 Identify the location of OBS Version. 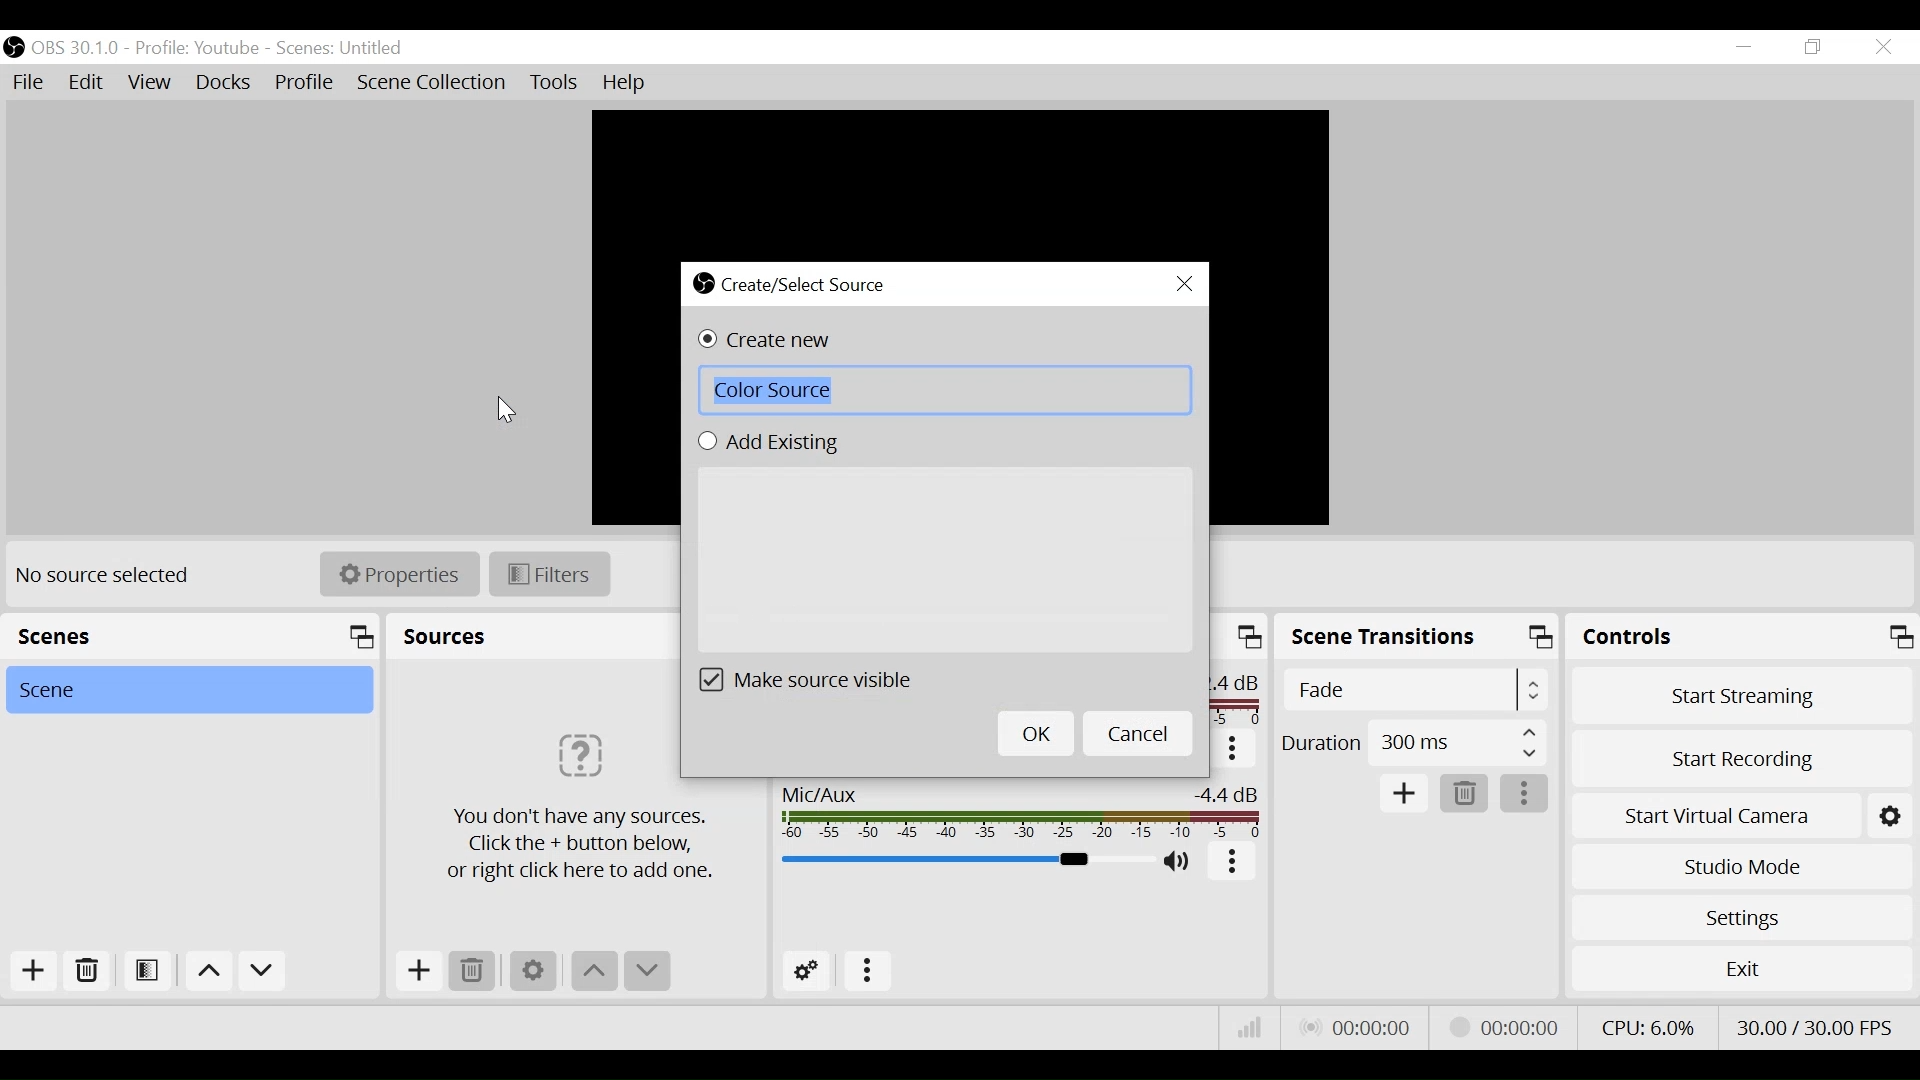
(76, 48).